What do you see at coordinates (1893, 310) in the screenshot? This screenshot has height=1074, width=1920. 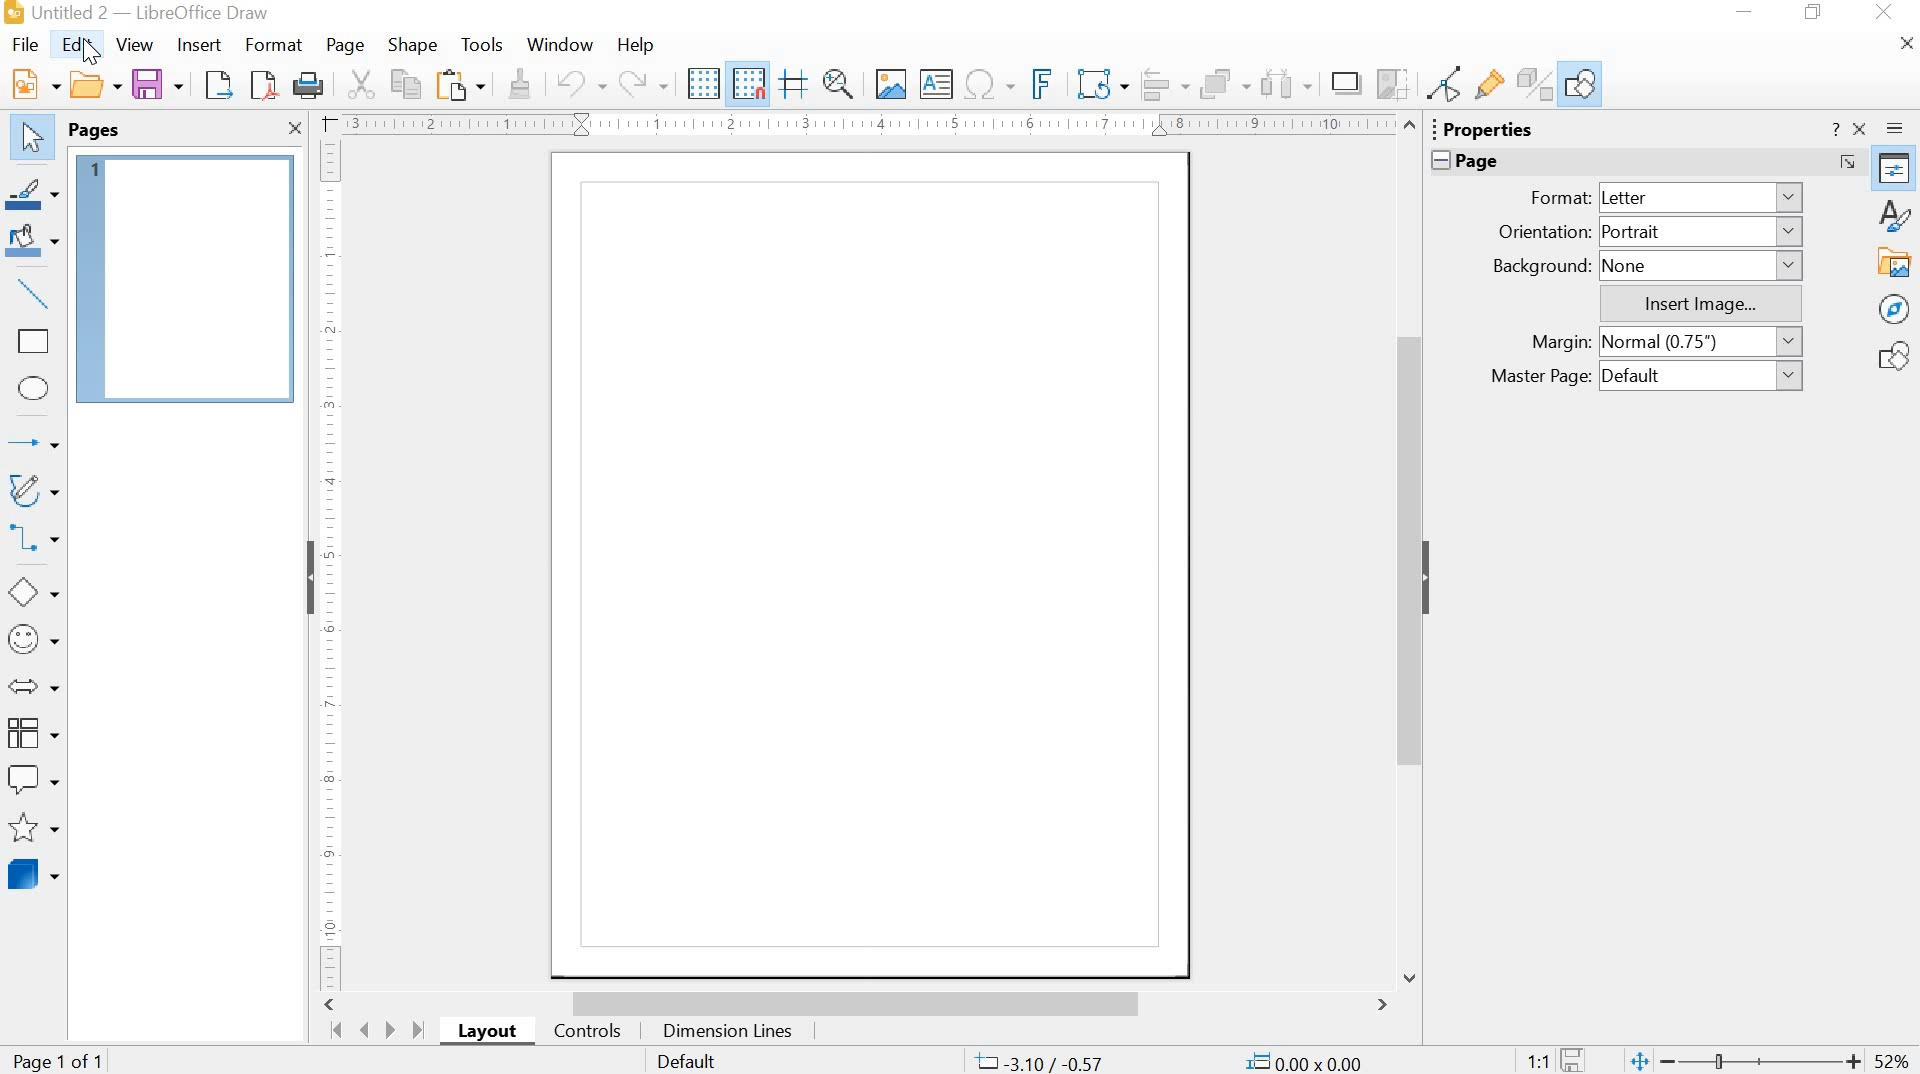 I see `Navigator` at bounding box center [1893, 310].